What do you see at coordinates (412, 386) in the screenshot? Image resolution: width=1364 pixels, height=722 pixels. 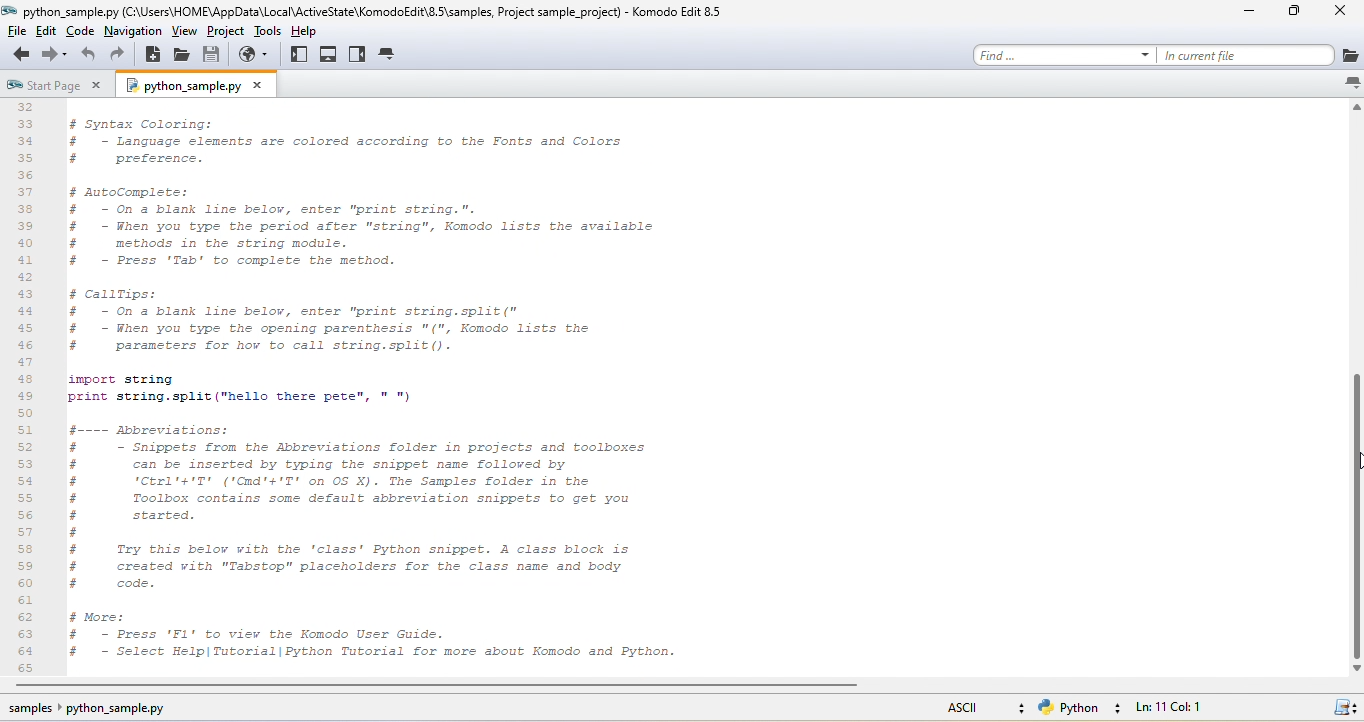 I see `text changes` at bounding box center [412, 386].